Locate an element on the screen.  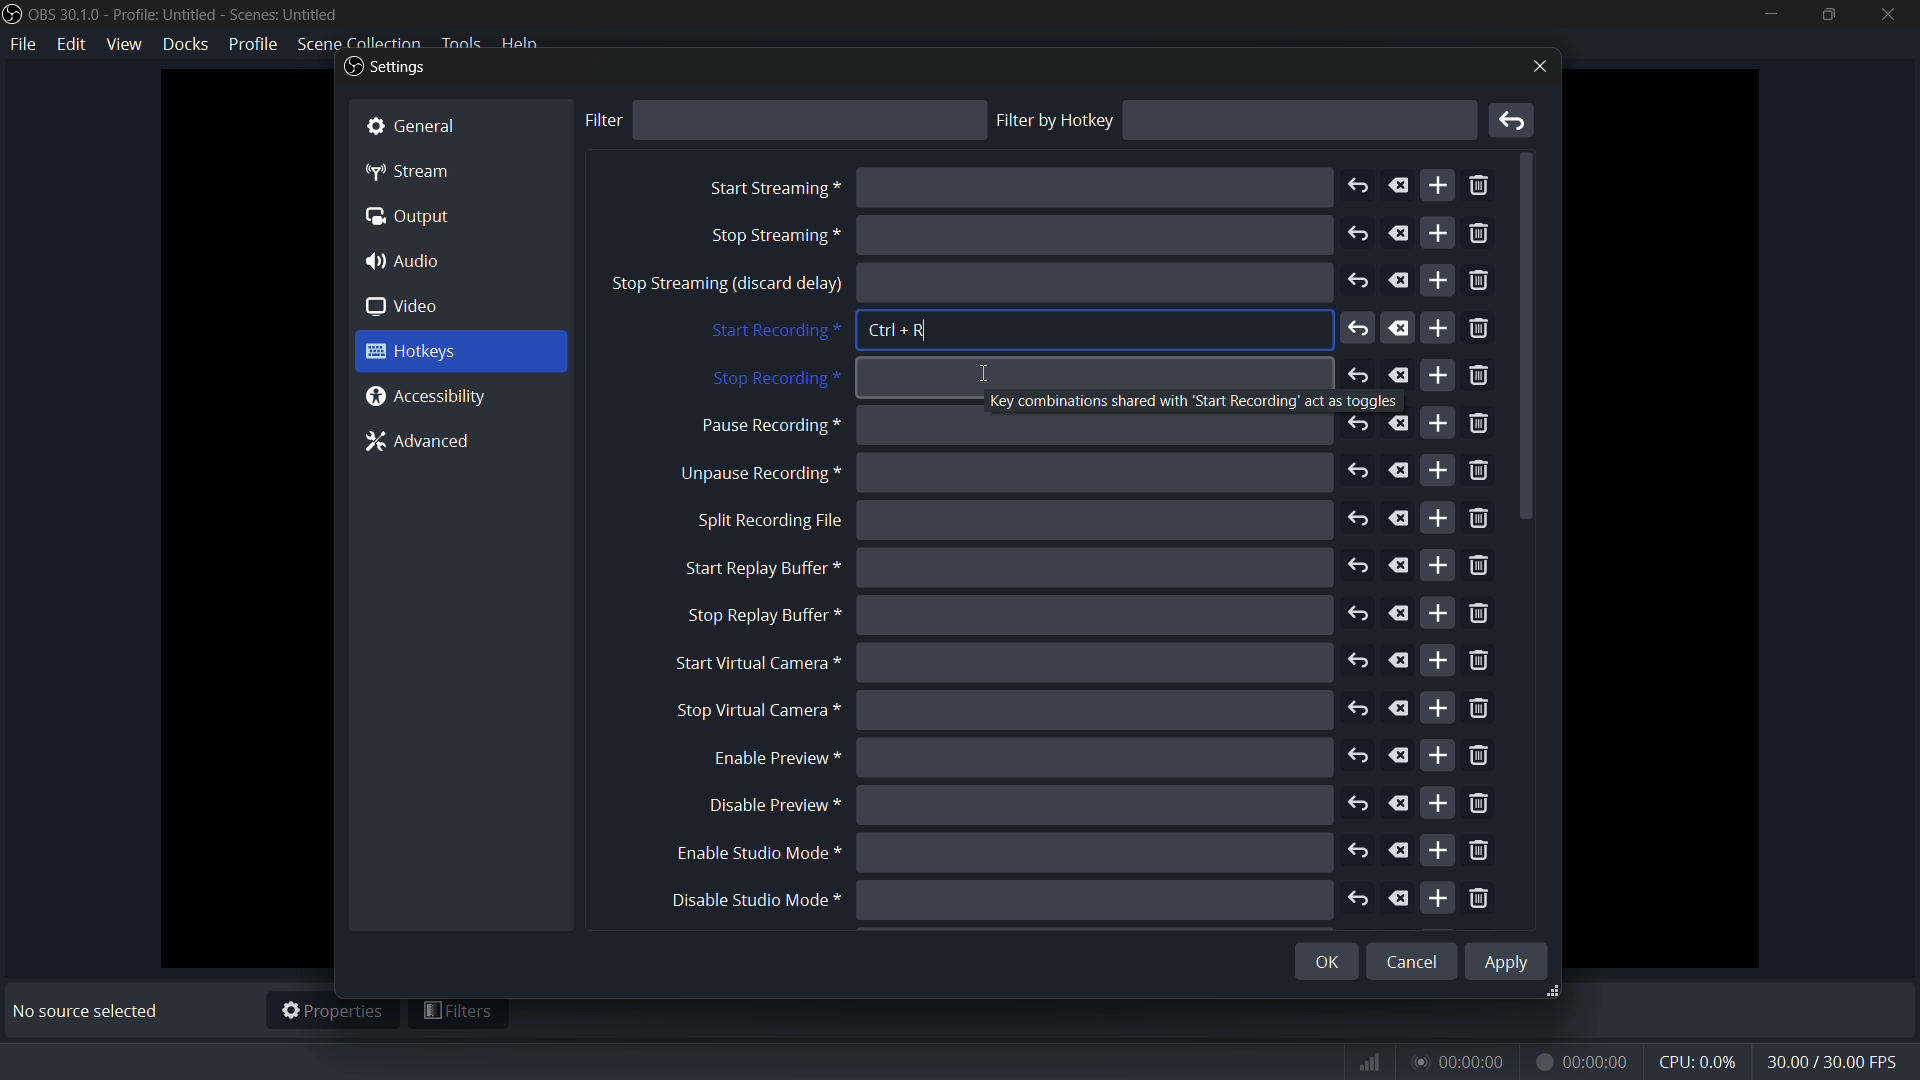
stop virtual camera is located at coordinates (753, 711).